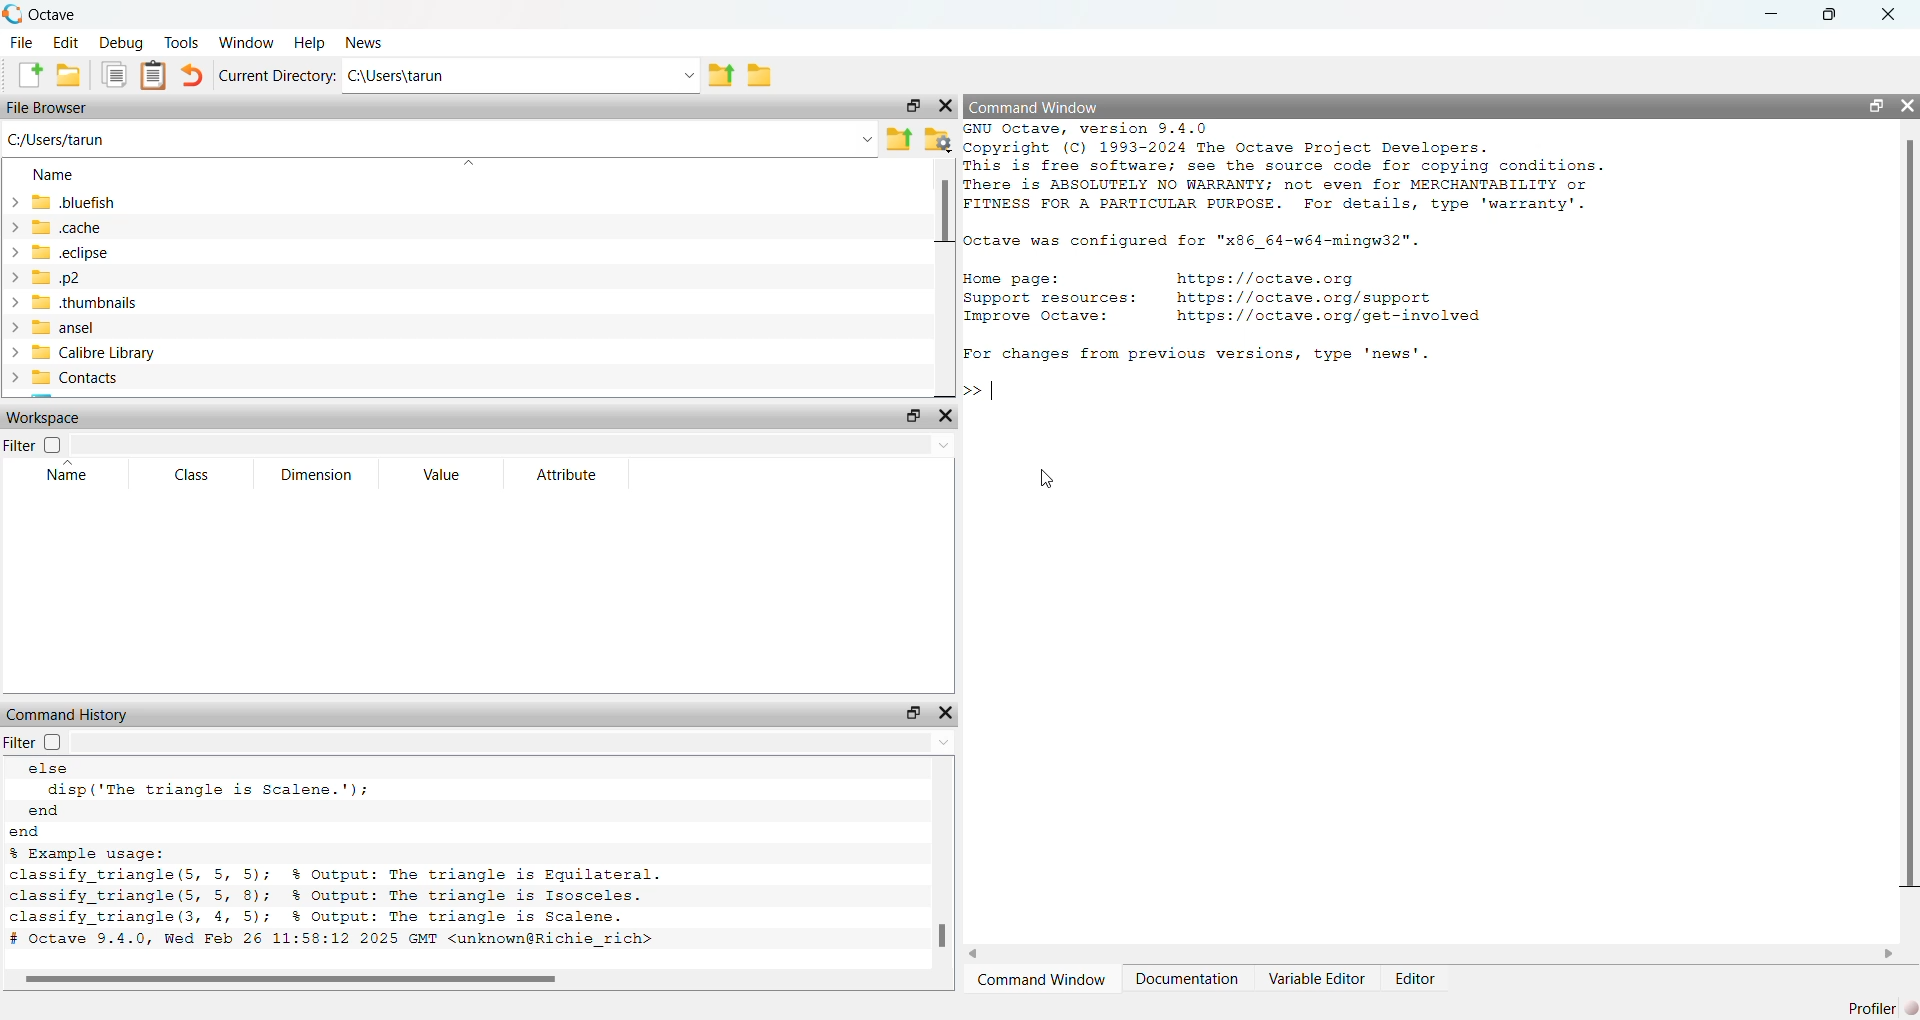 The height and width of the screenshot is (1020, 1920). Describe the element at coordinates (47, 416) in the screenshot. I see `workspace` at that location.